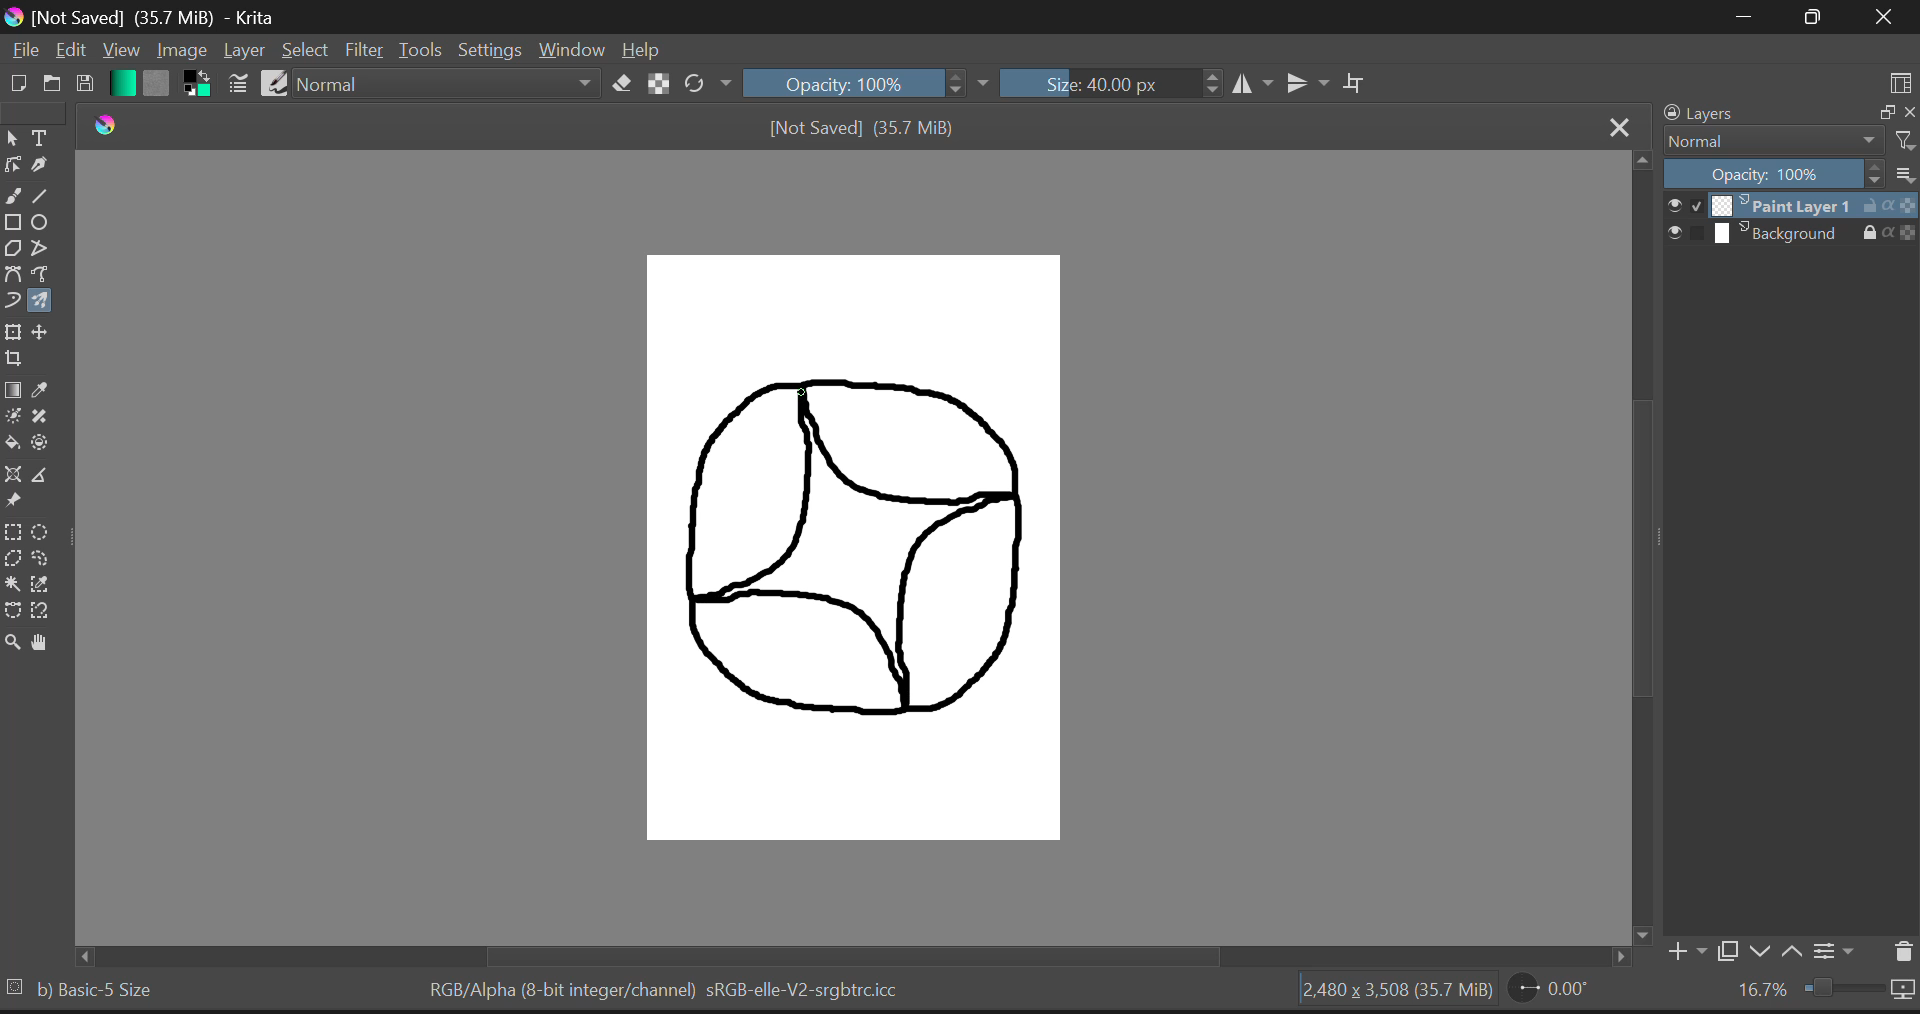  Describe the element at coordinates (238, 83) in the screenshot. I see `Brush Settings` at that location.